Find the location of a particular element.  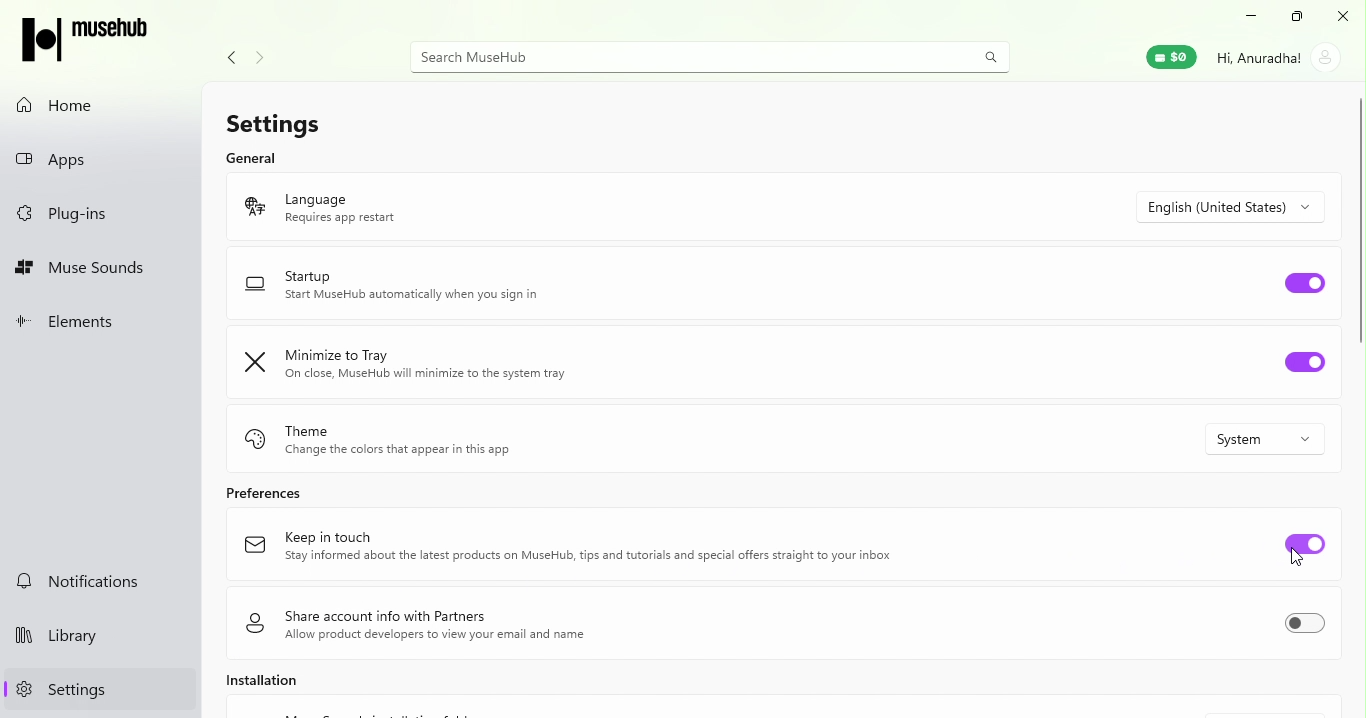

Prefernces is located at coordinates (267, 495).